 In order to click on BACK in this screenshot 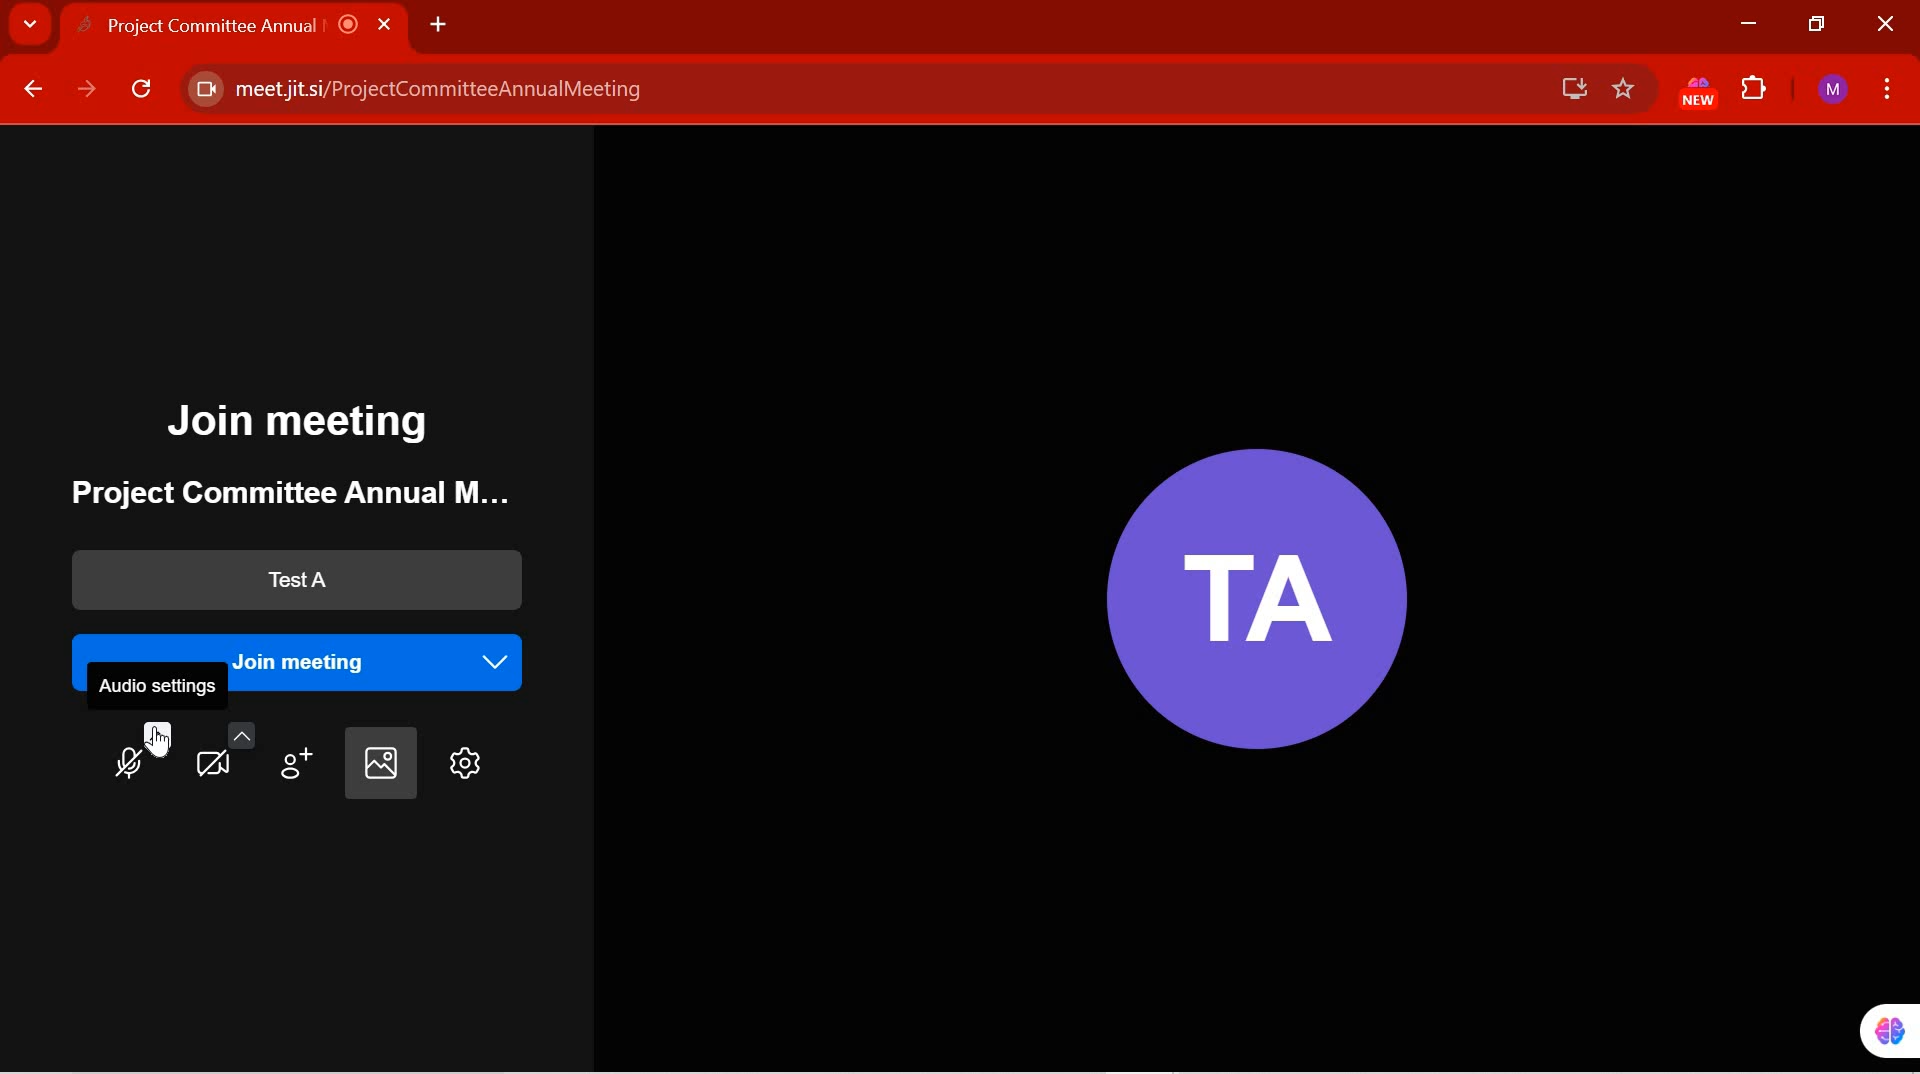, I will do `click(31, 90)`.